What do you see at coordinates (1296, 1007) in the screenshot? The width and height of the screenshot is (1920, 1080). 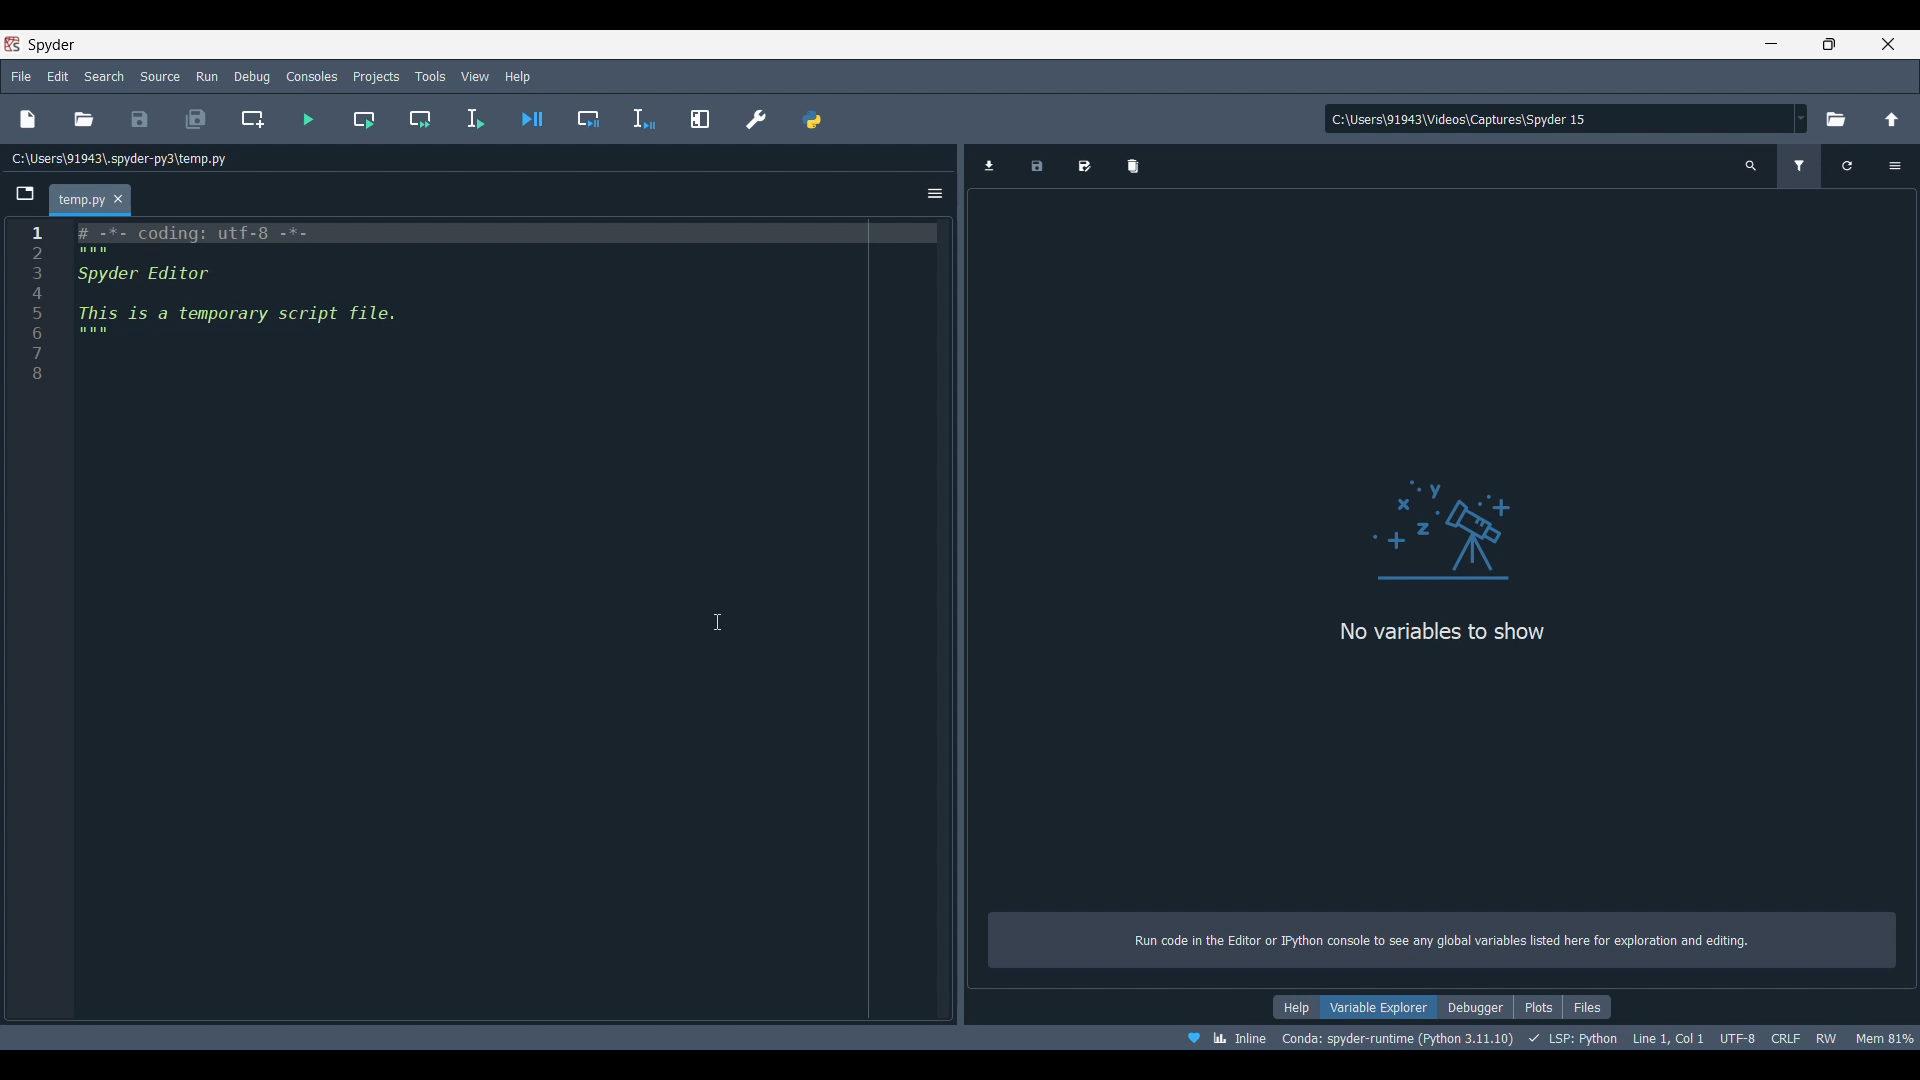 I see `Help` at bounding box center [1296, 1007].